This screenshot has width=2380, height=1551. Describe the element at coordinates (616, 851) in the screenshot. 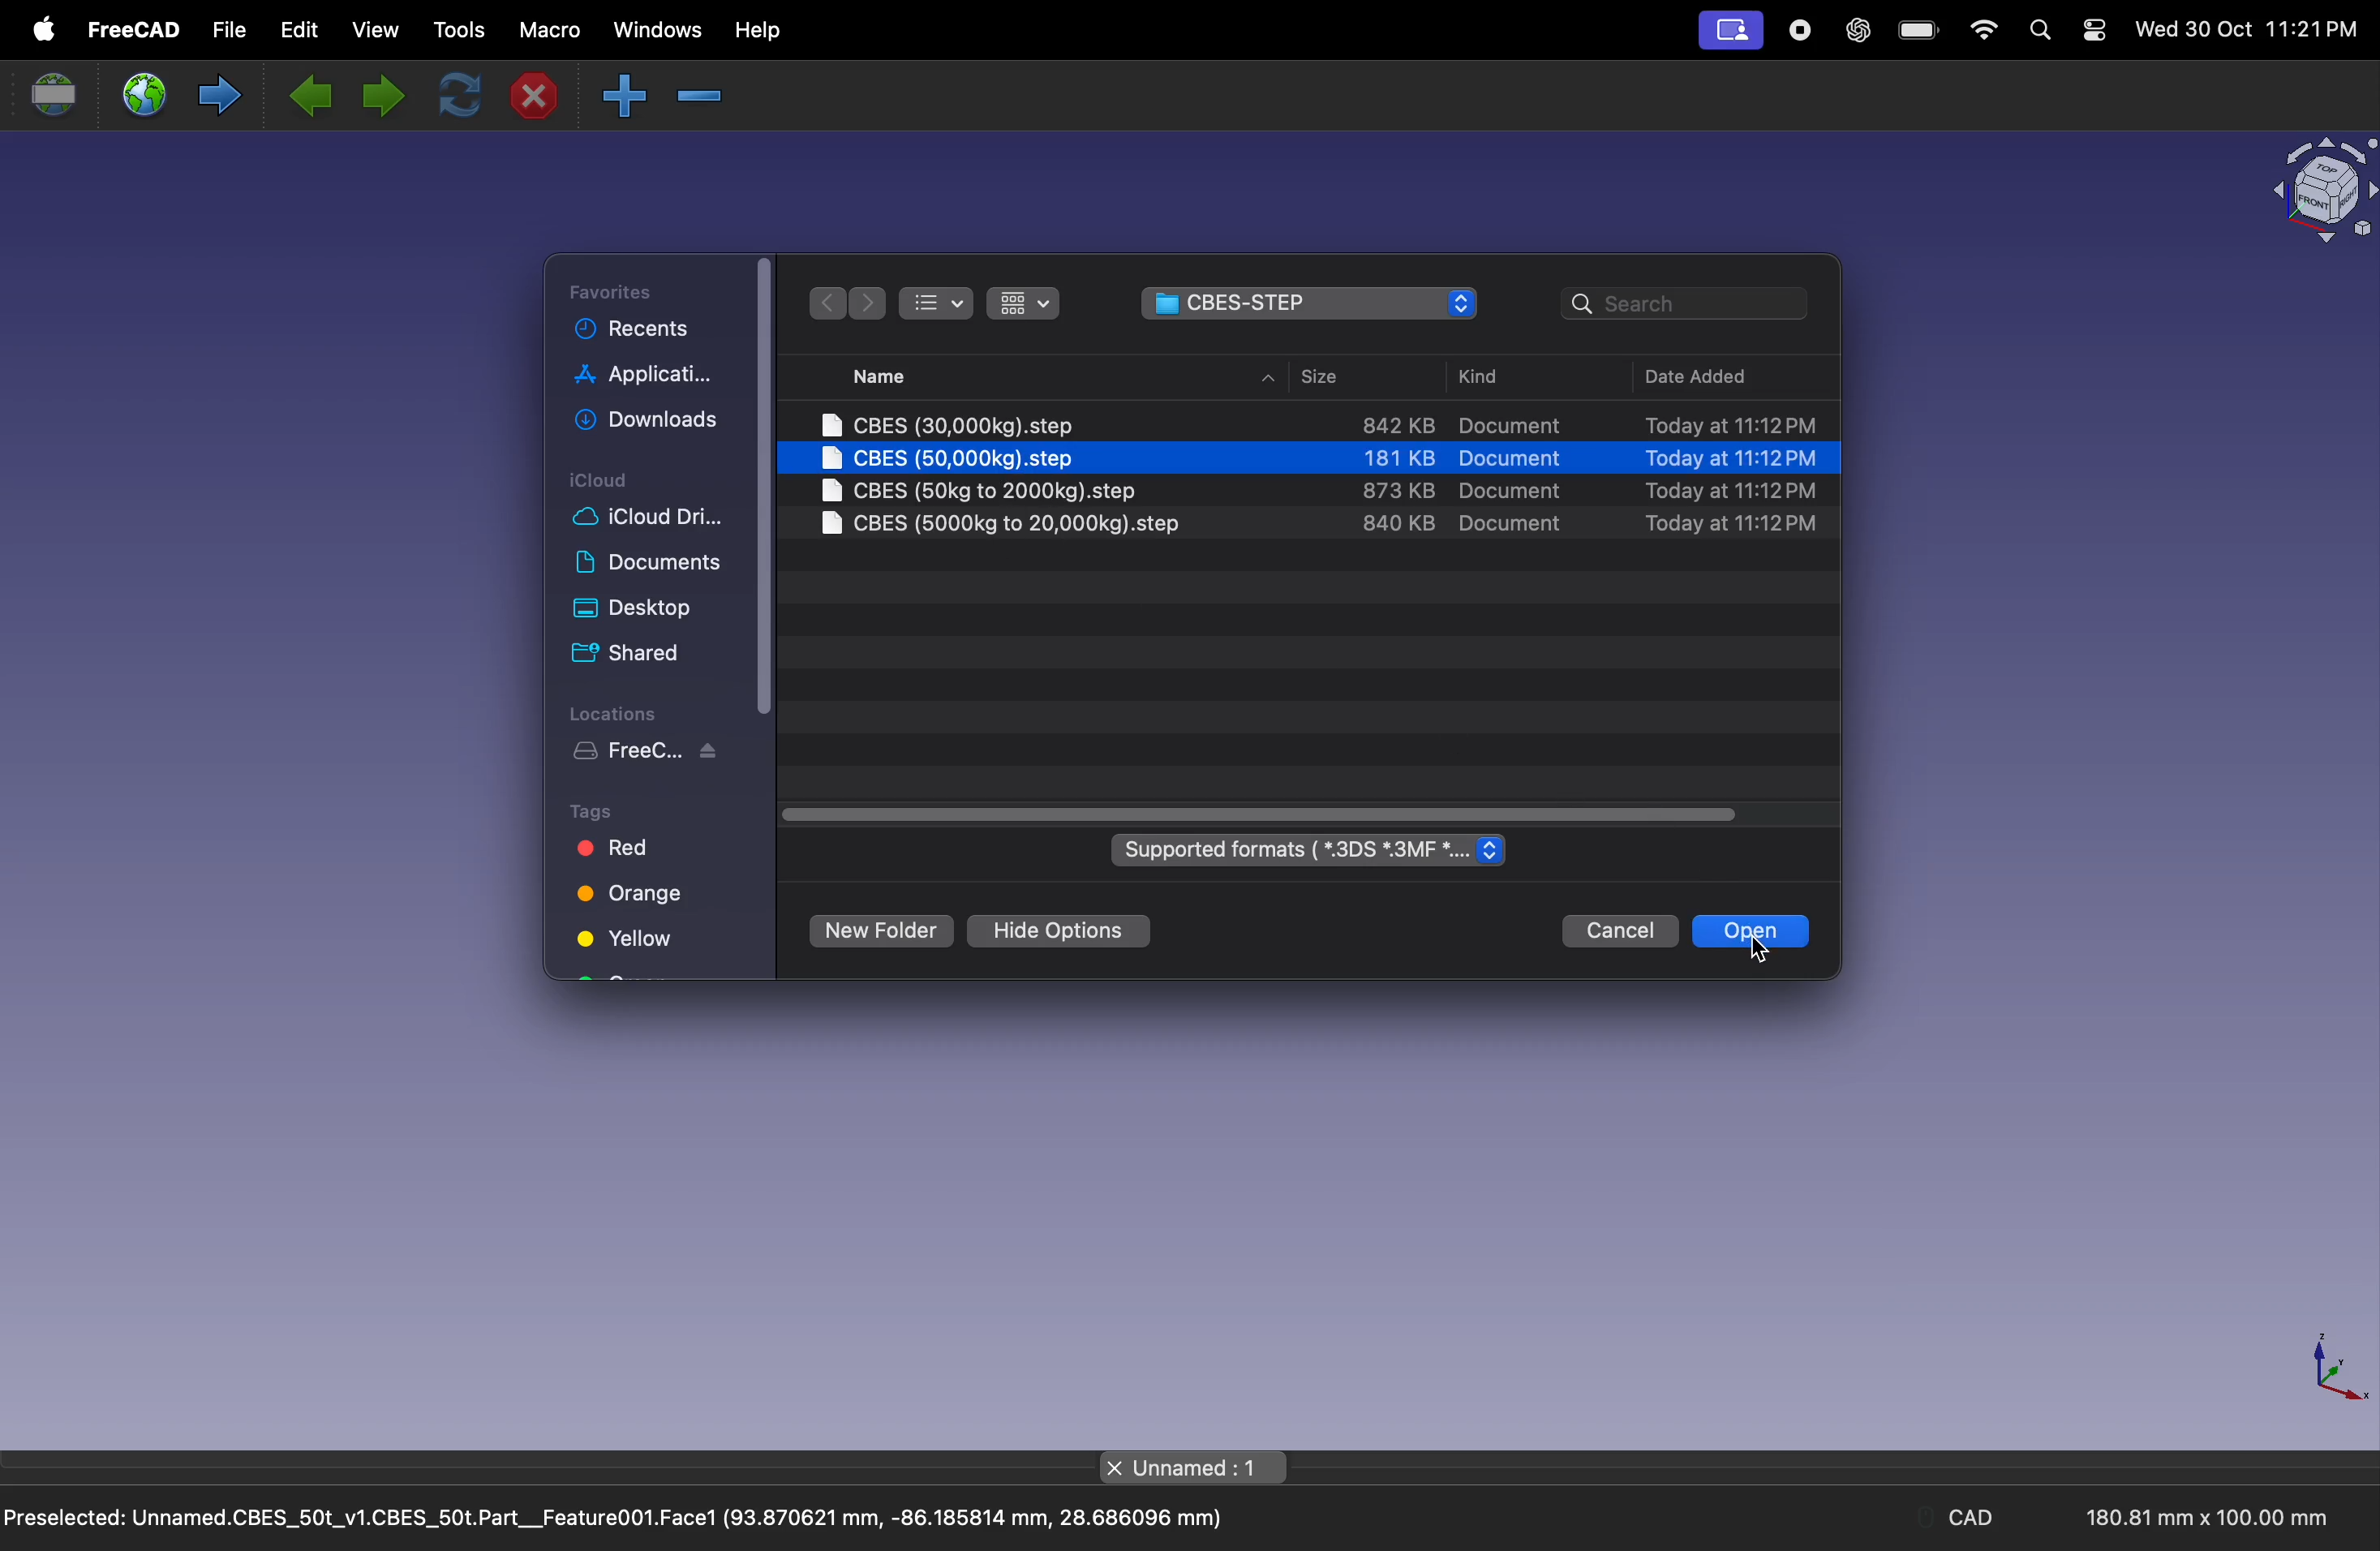

I see `red` at that location.